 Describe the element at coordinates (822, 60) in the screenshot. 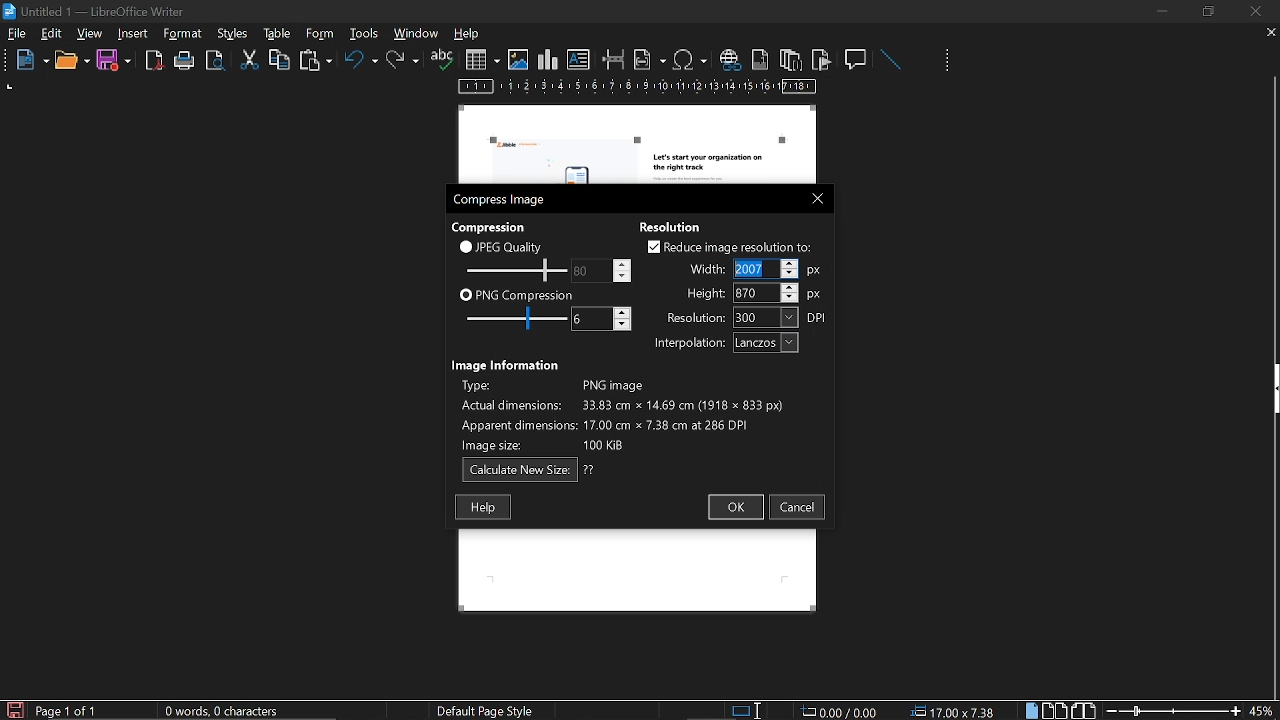

I see `insert bookmark` at that location.